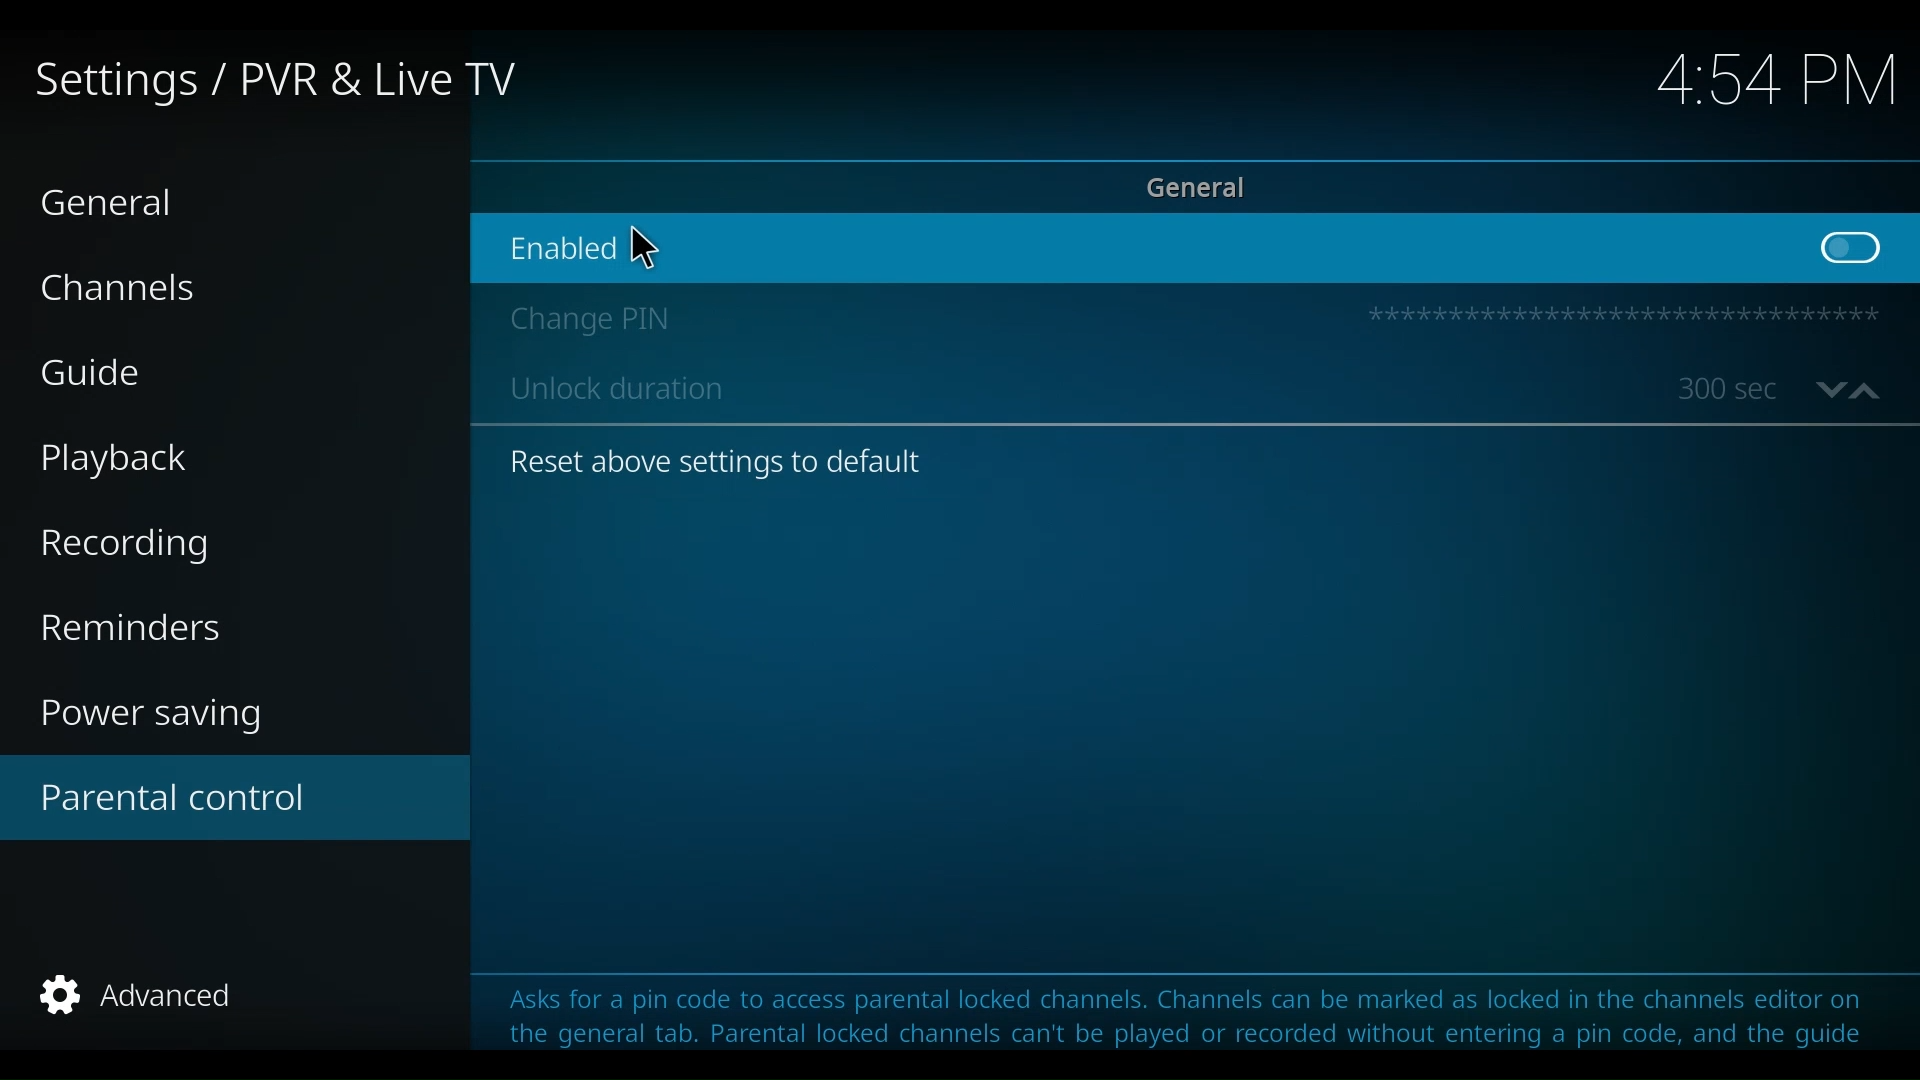 This screenshot has height=1080, width=1920. I want to click on Recording, so click(125, 548).